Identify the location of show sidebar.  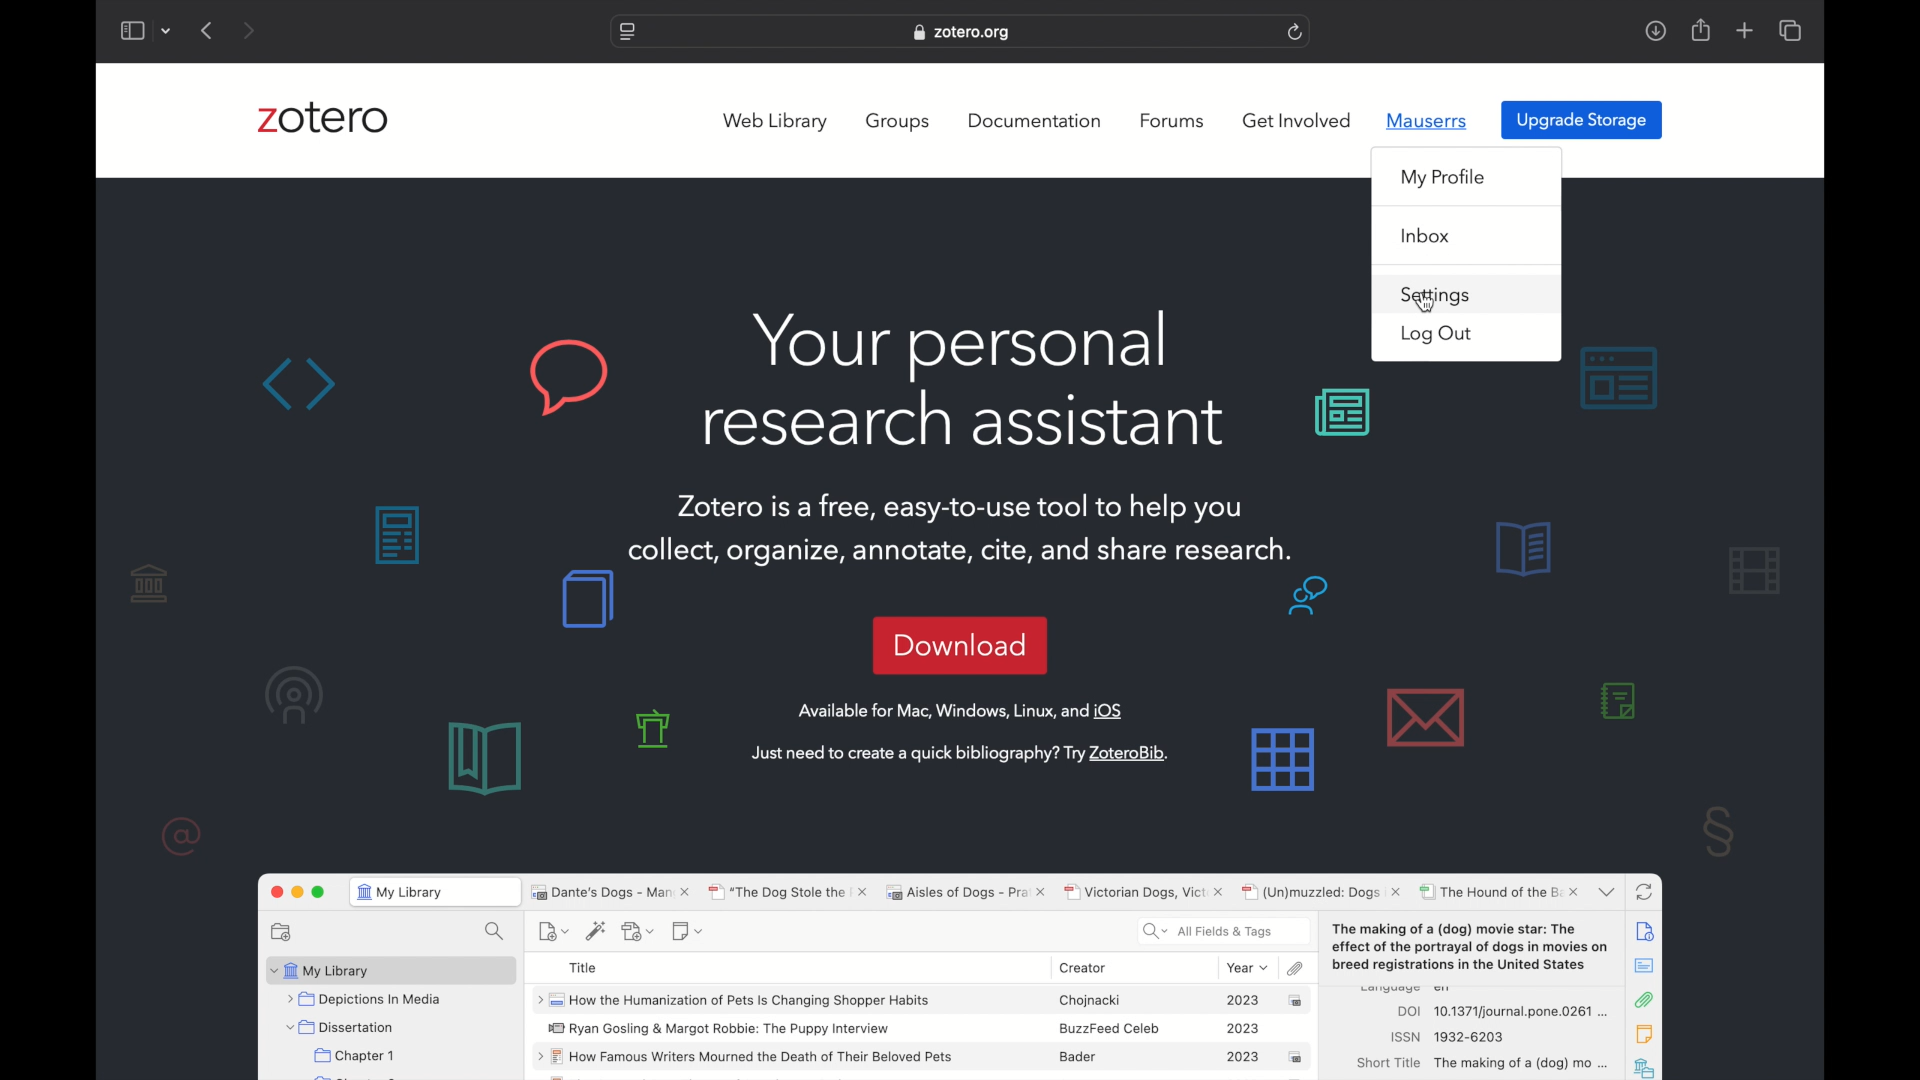
(131, 30).